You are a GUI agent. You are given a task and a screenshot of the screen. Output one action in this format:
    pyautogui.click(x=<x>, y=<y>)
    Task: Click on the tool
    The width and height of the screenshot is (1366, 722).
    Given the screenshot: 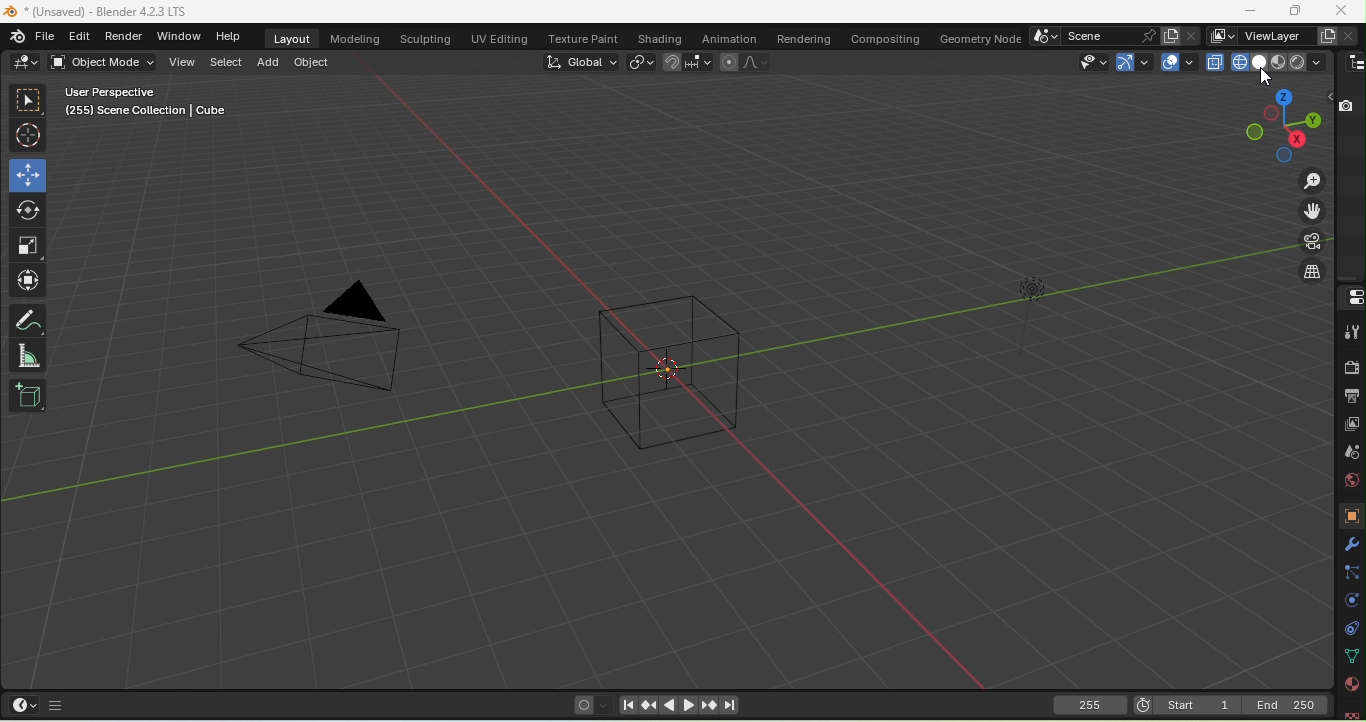 What is the action you would take?
    pyautogui.click(x=1350, y=334)
    